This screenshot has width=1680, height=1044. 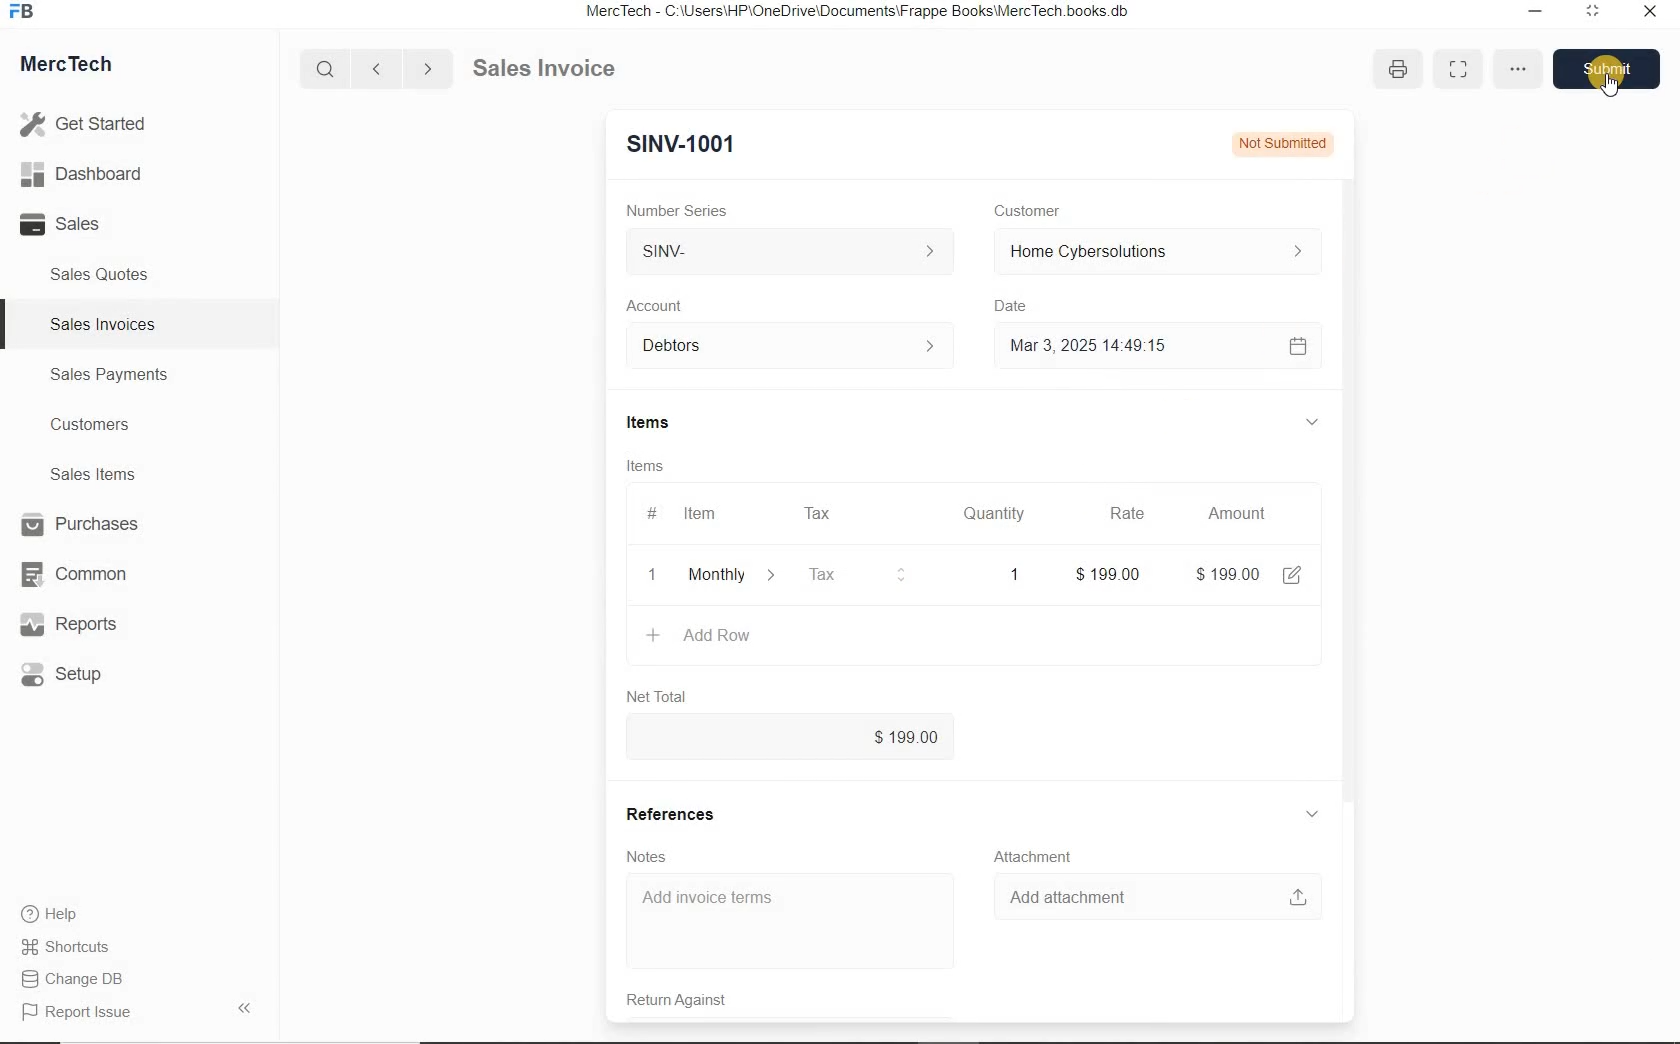 I want to click on Sales Quotes, so click(x=104, y=274).